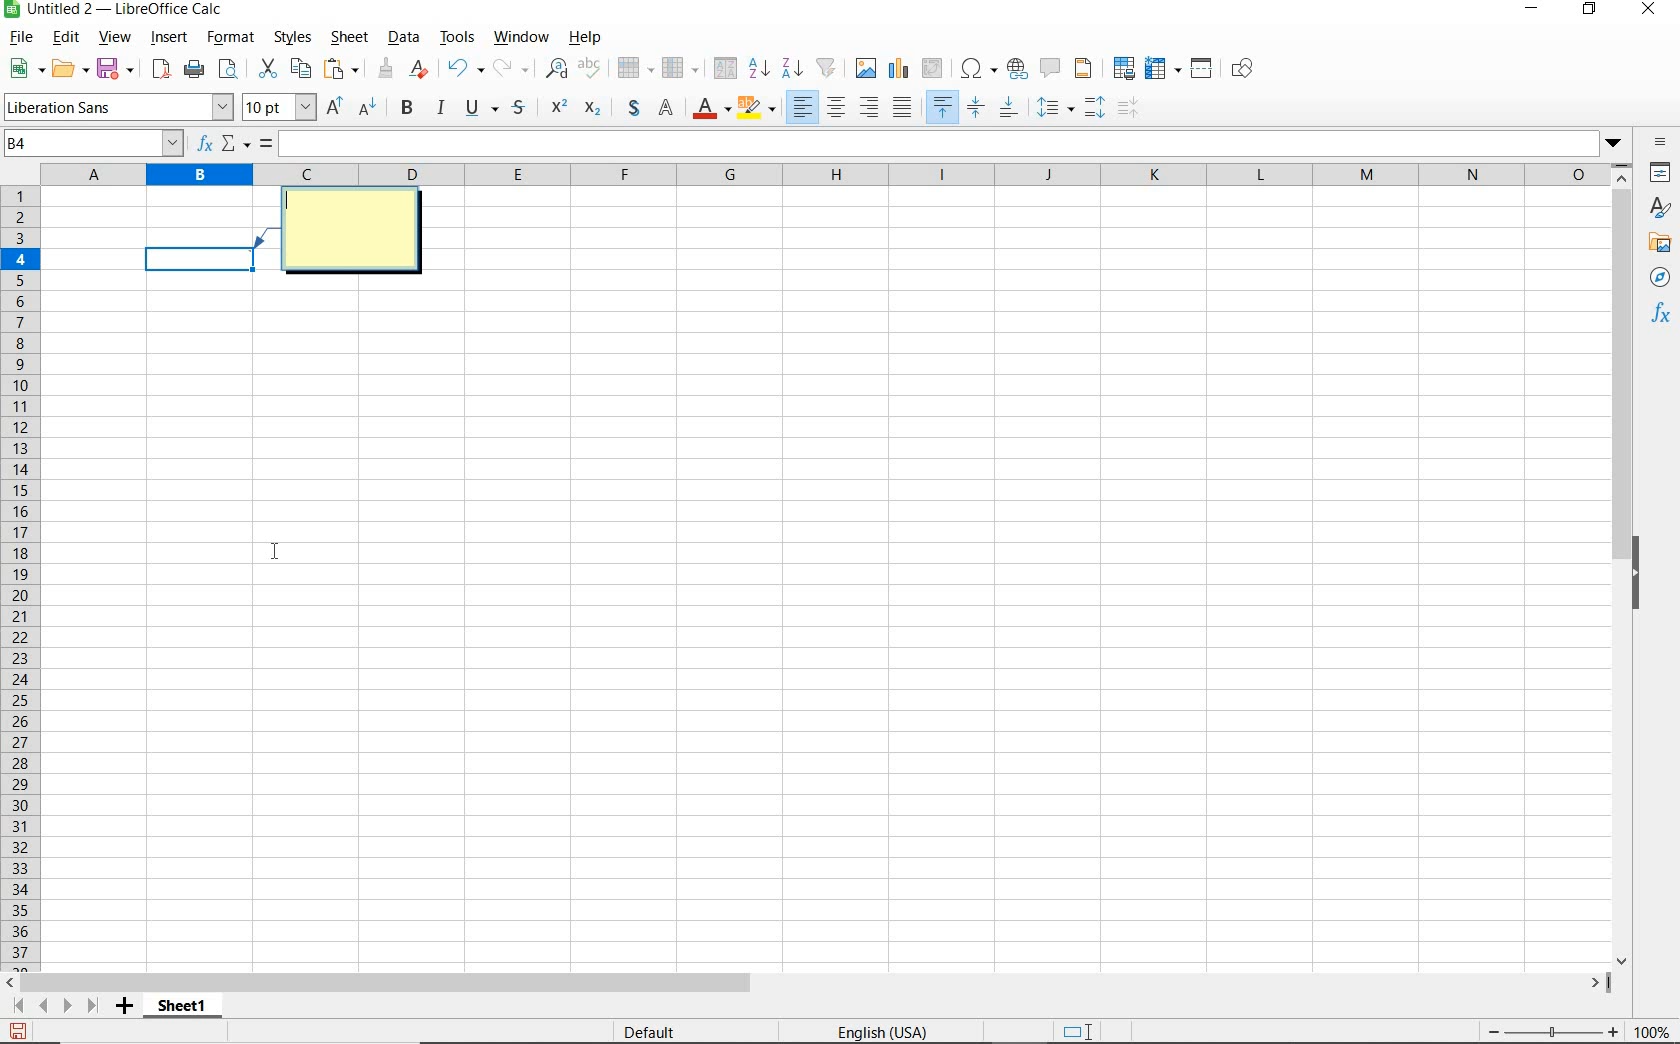 This screenshot has height=1044, width=1680. What do you see at coordinates (464, 68) in the screenshot?
I see `undo` at bounding box center [464, 68].